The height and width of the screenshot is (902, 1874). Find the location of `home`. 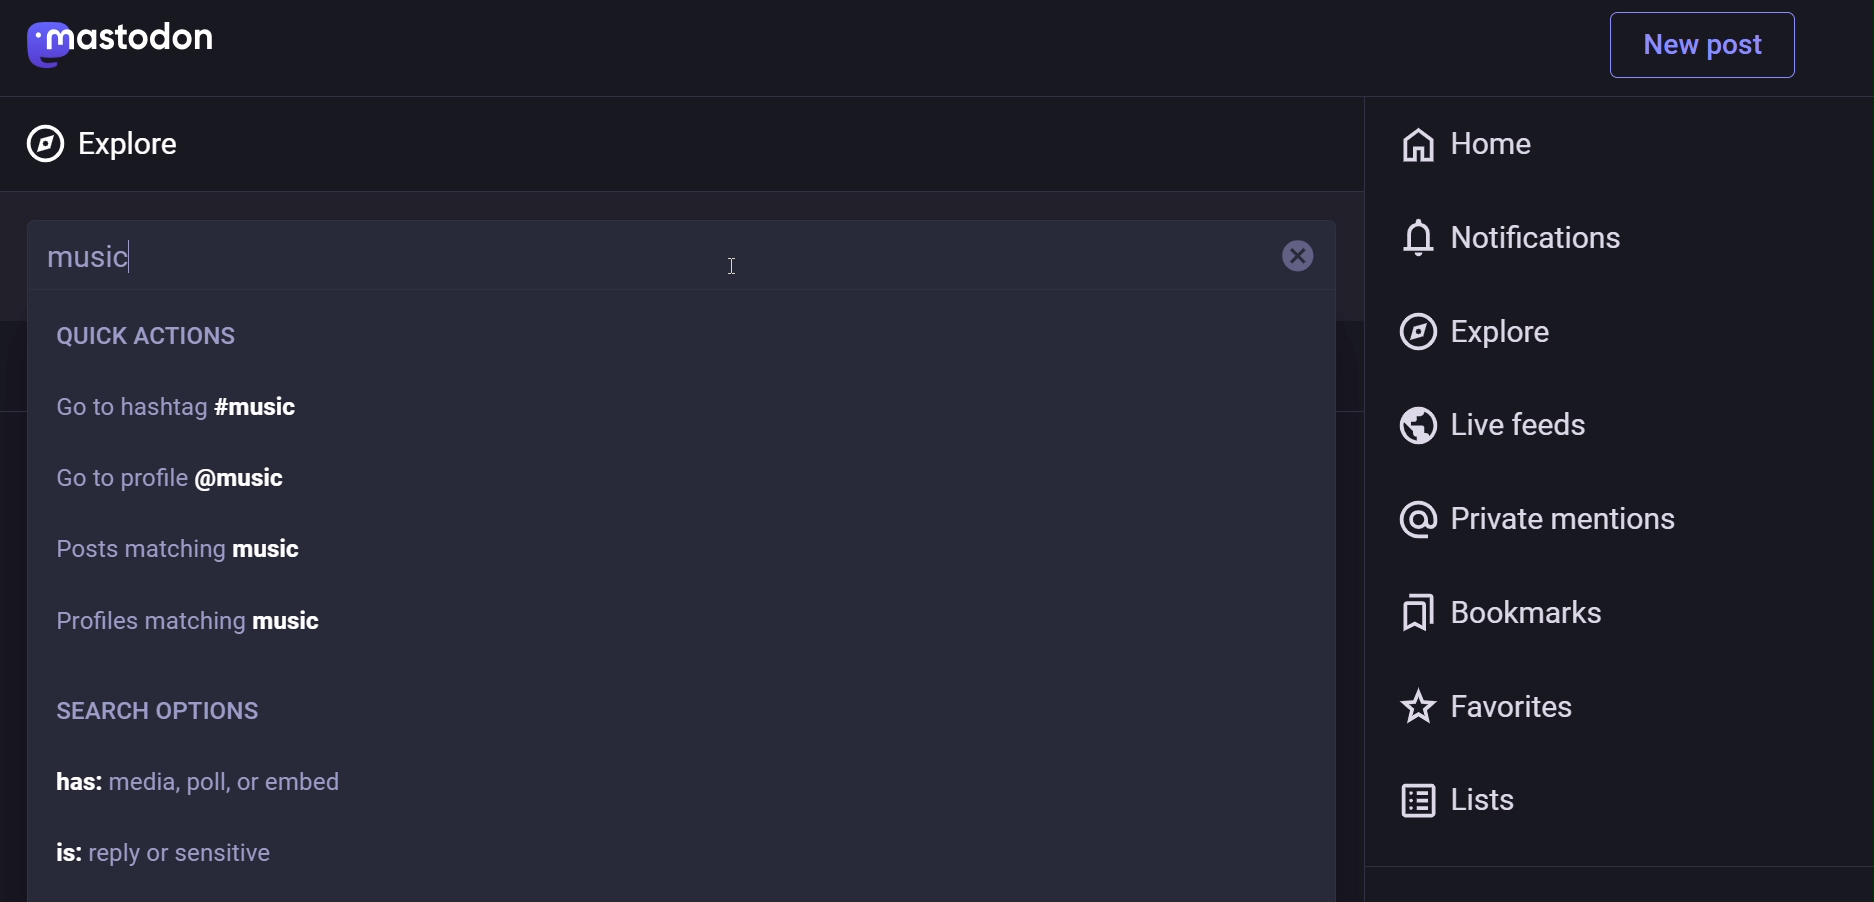

home is located at coordinates (1465, 146).